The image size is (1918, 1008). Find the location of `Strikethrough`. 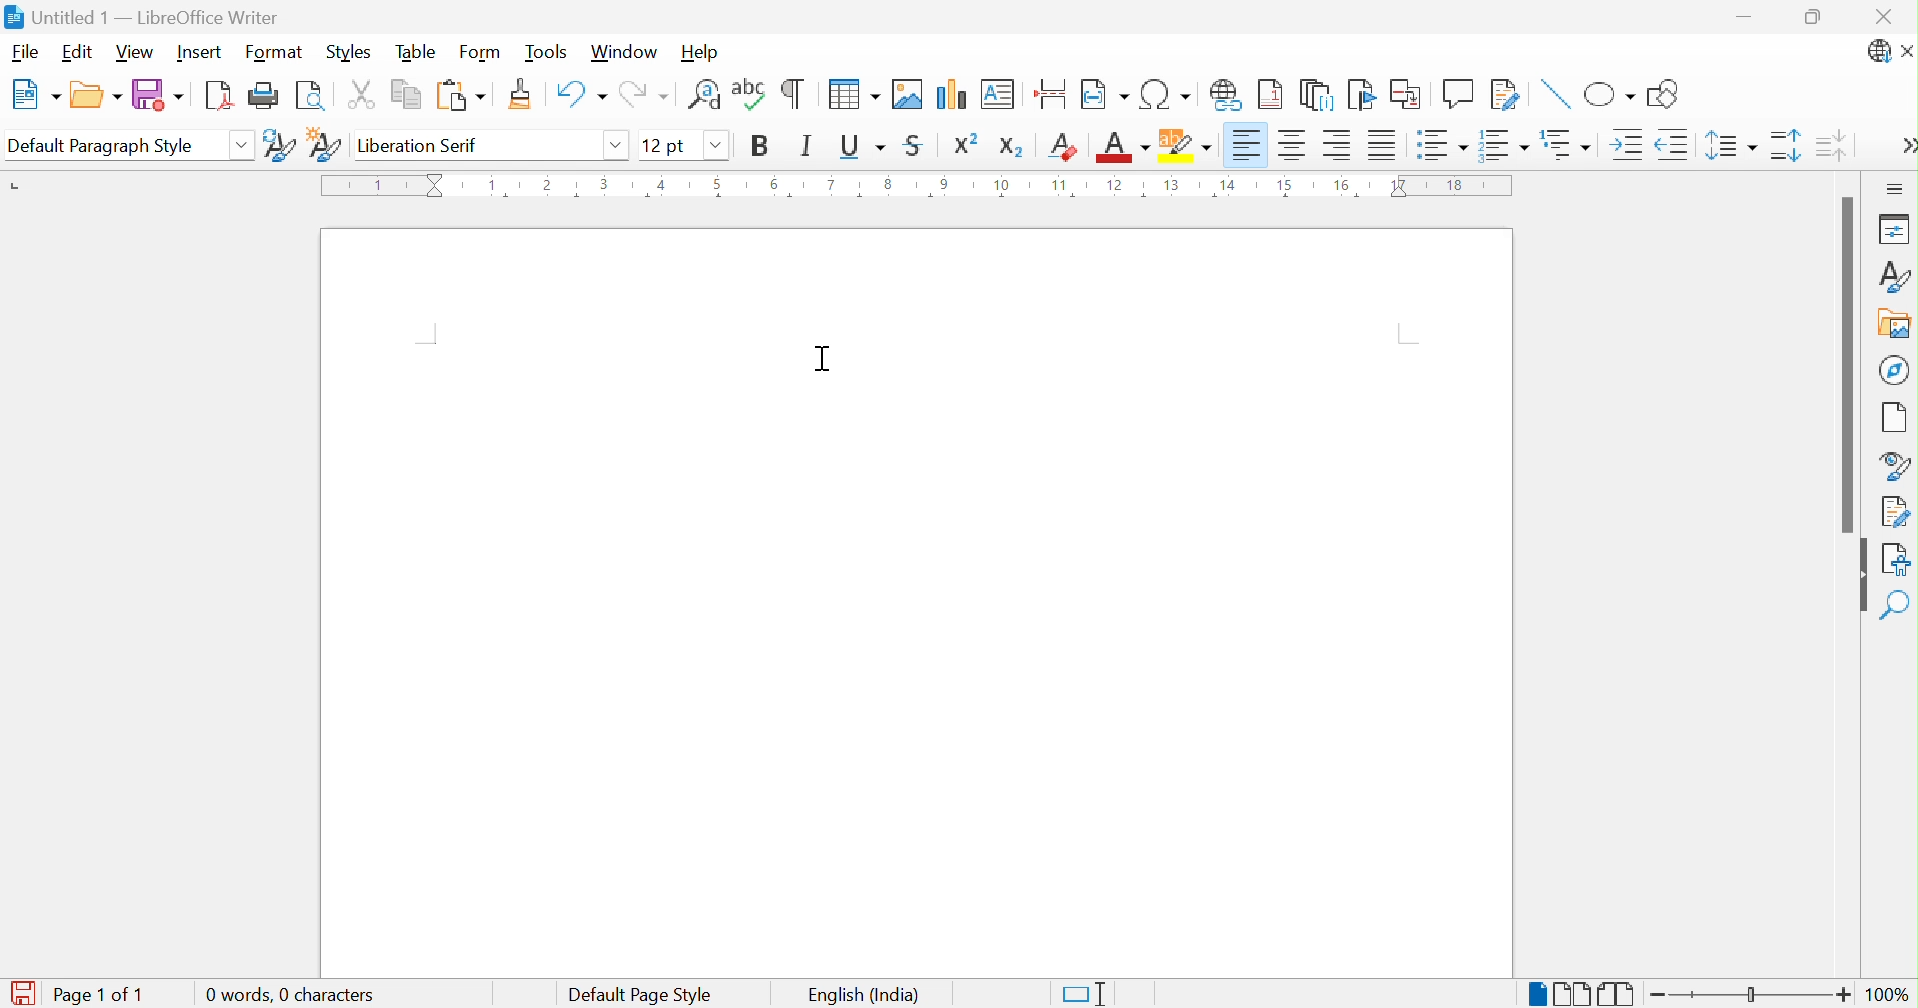

Strikethrough is located at coordinates (916, 145).